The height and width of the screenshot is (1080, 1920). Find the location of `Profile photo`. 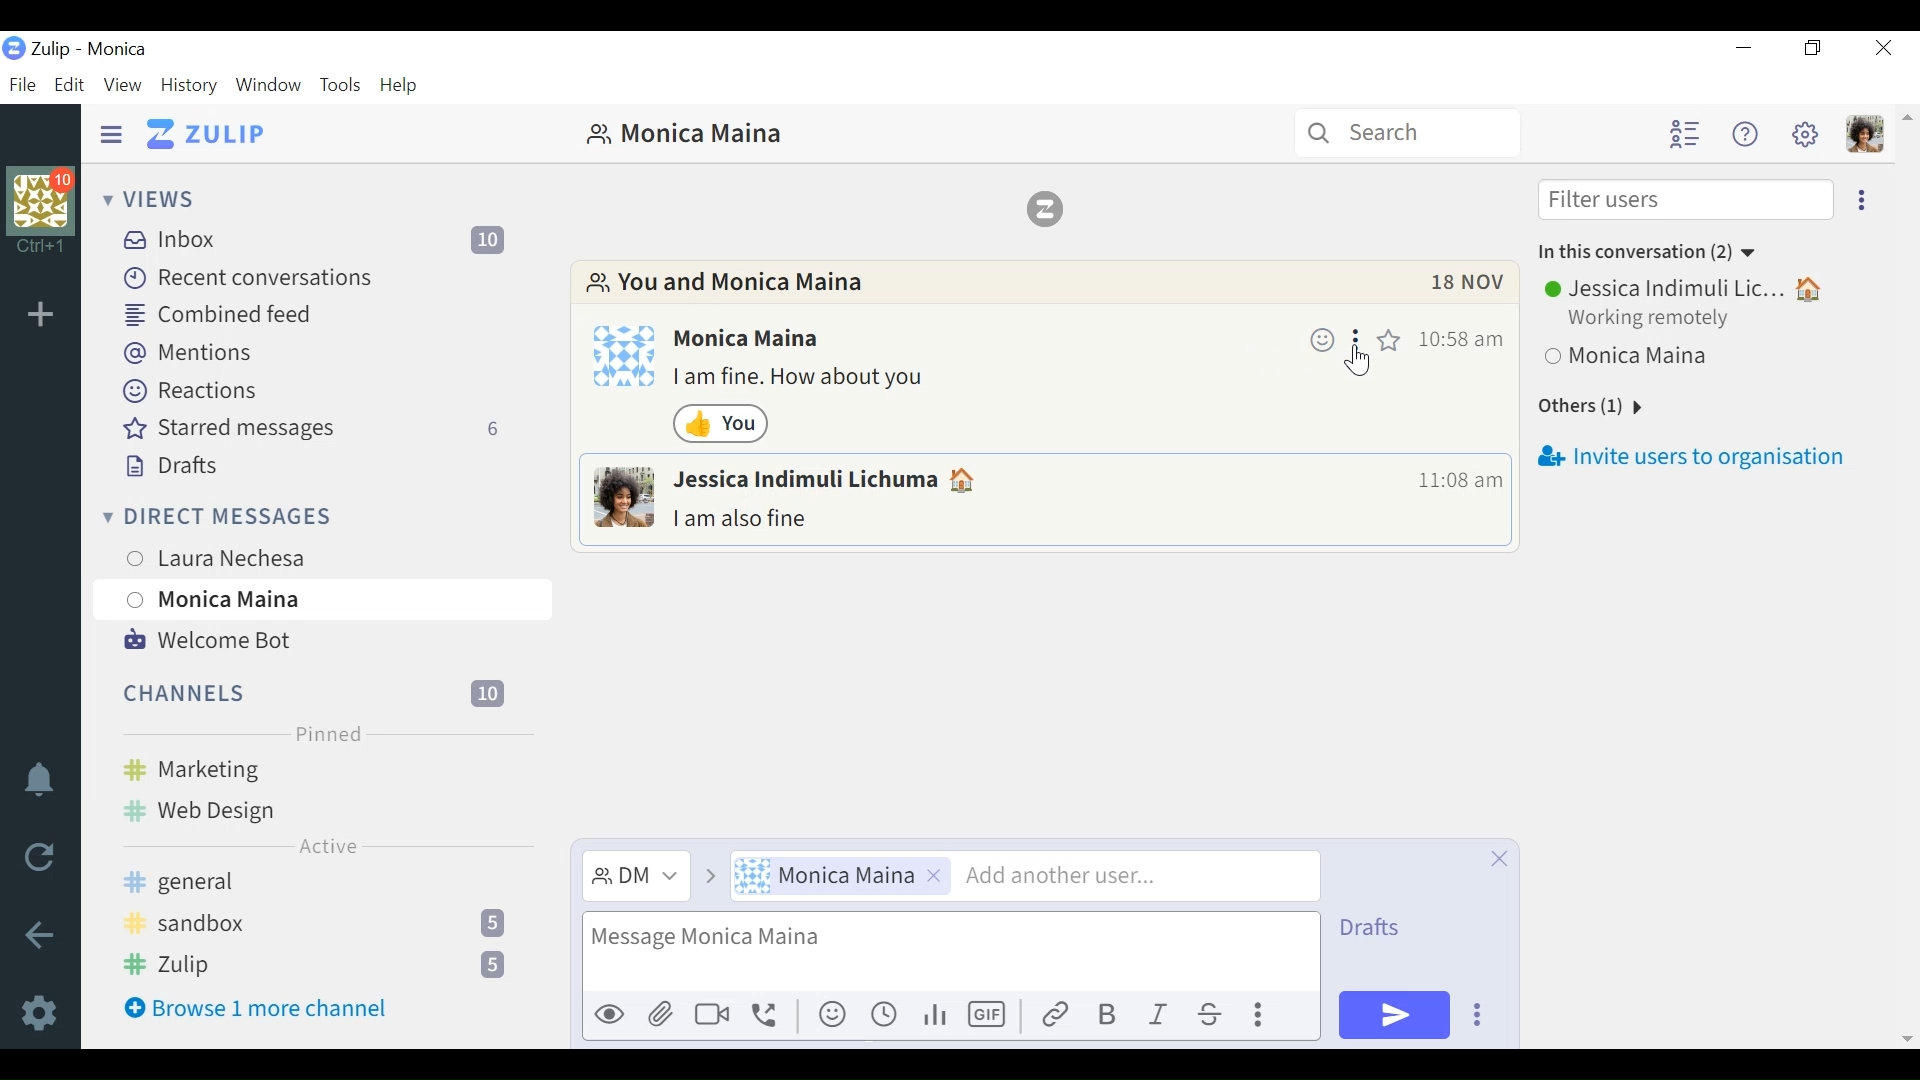

Profile photo is located at coordinates (625, 355).